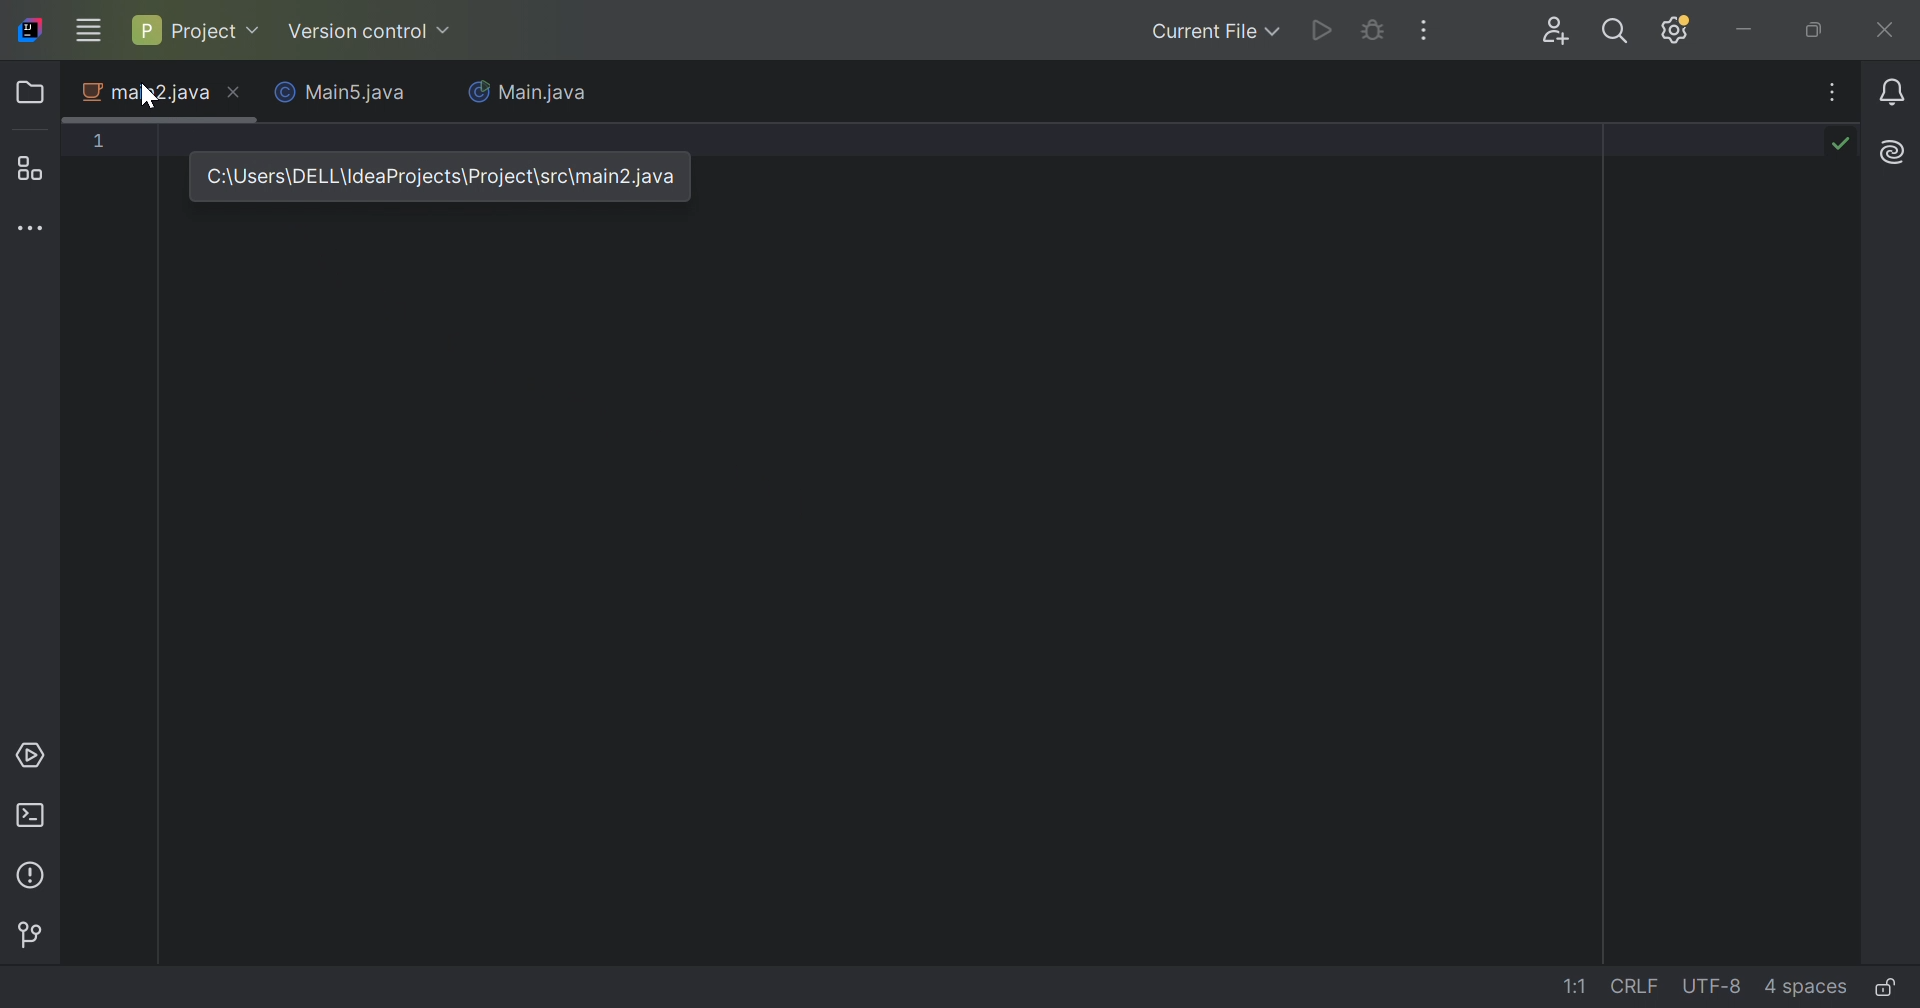 This screenshot has width=1920, height=1008. Describe the element at coordinates (30, 756) in the screenshot. I see `Services` at that location.